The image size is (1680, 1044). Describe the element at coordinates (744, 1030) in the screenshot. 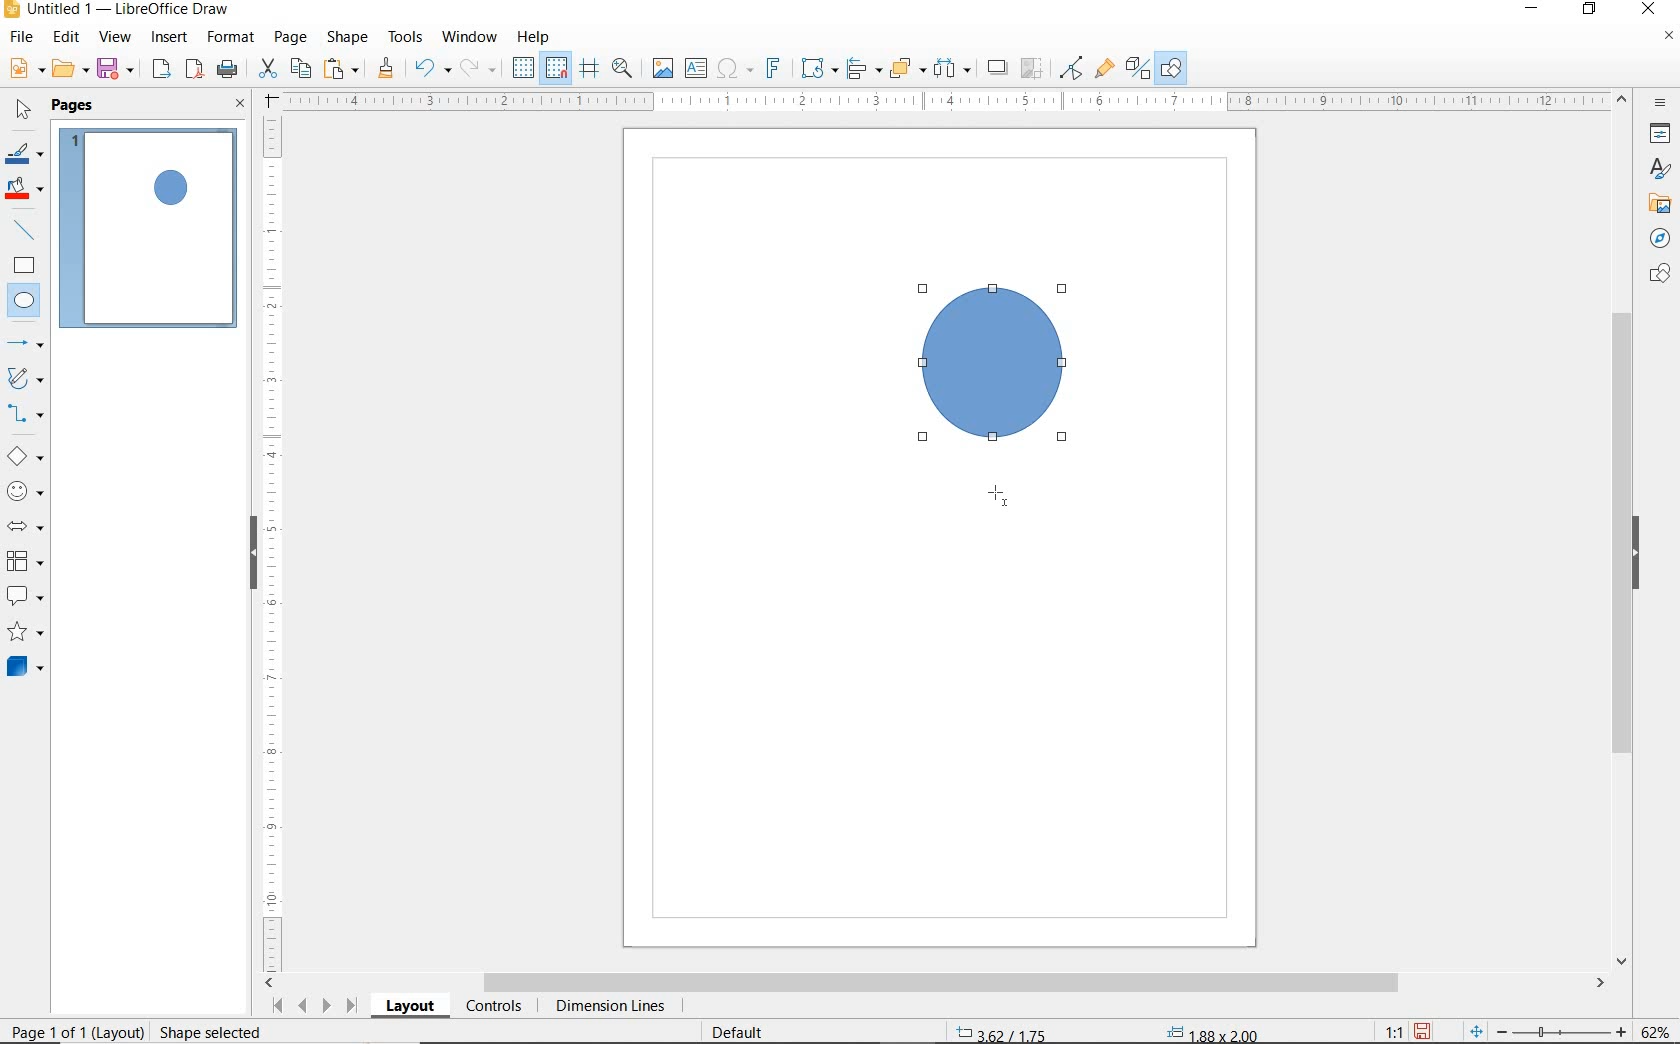

I see `DEFAULT` at that location.